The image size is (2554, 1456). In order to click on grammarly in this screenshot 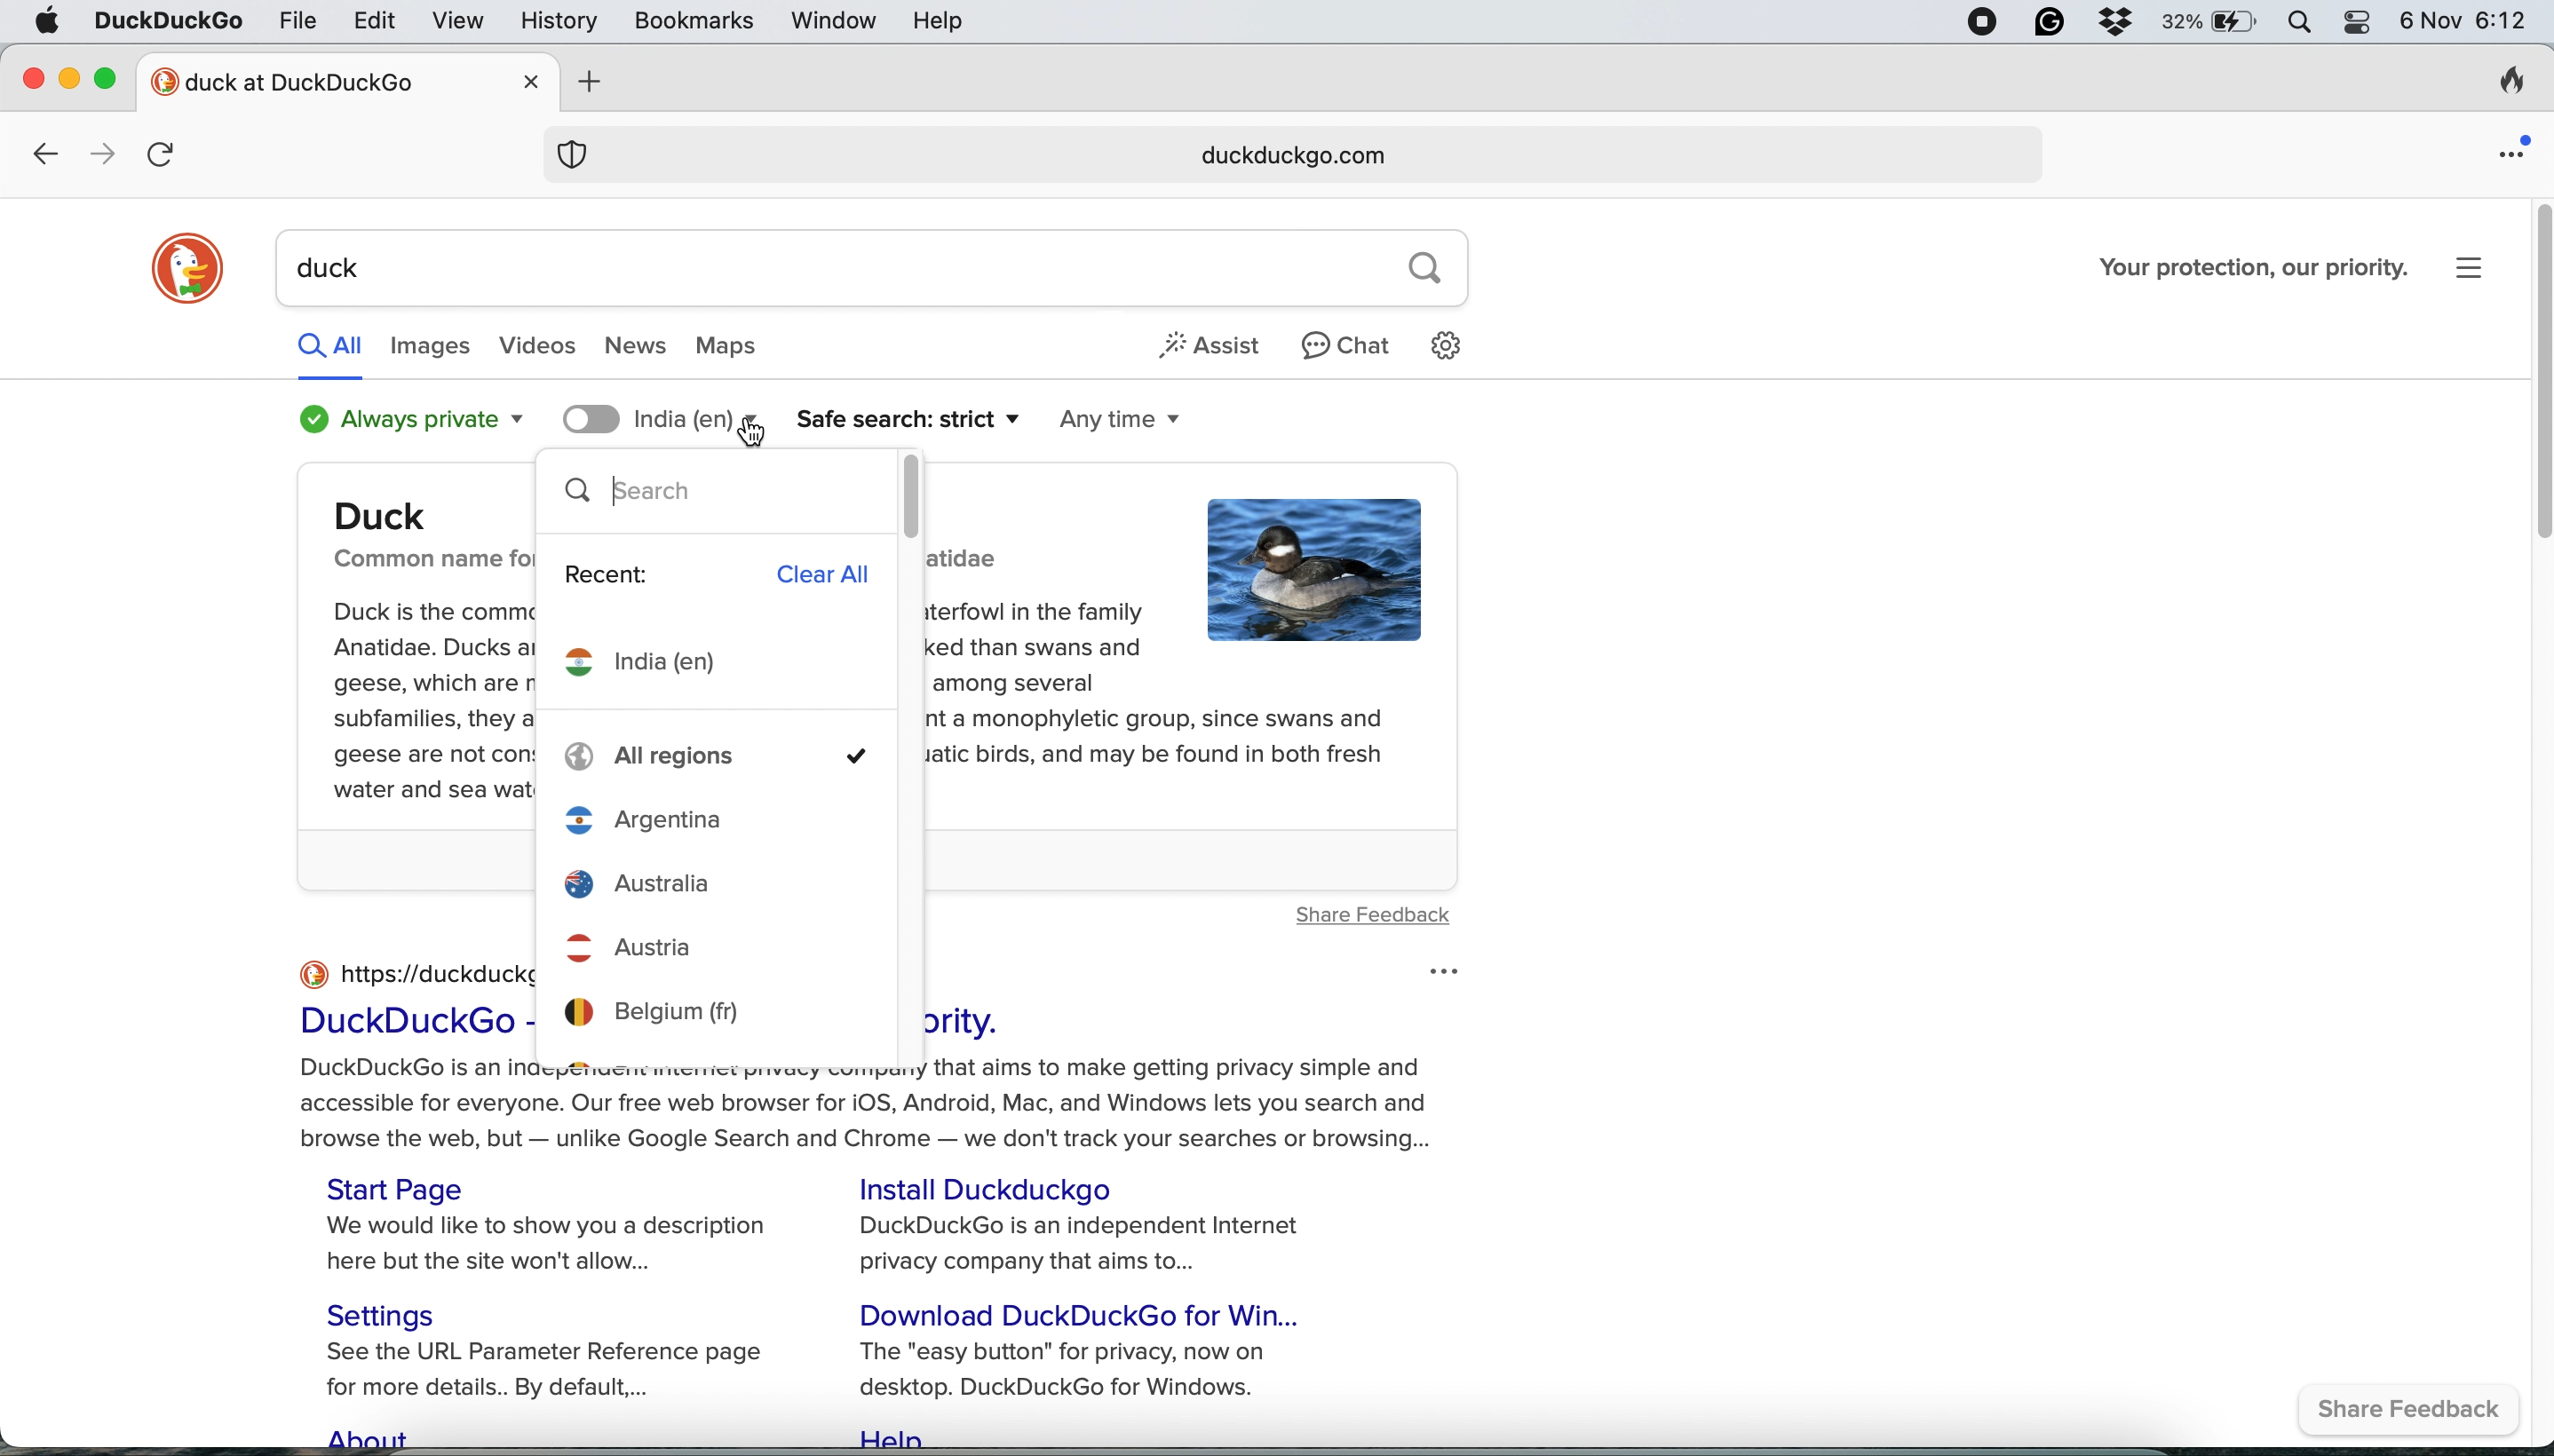, I will do `click(2047, 22)`.